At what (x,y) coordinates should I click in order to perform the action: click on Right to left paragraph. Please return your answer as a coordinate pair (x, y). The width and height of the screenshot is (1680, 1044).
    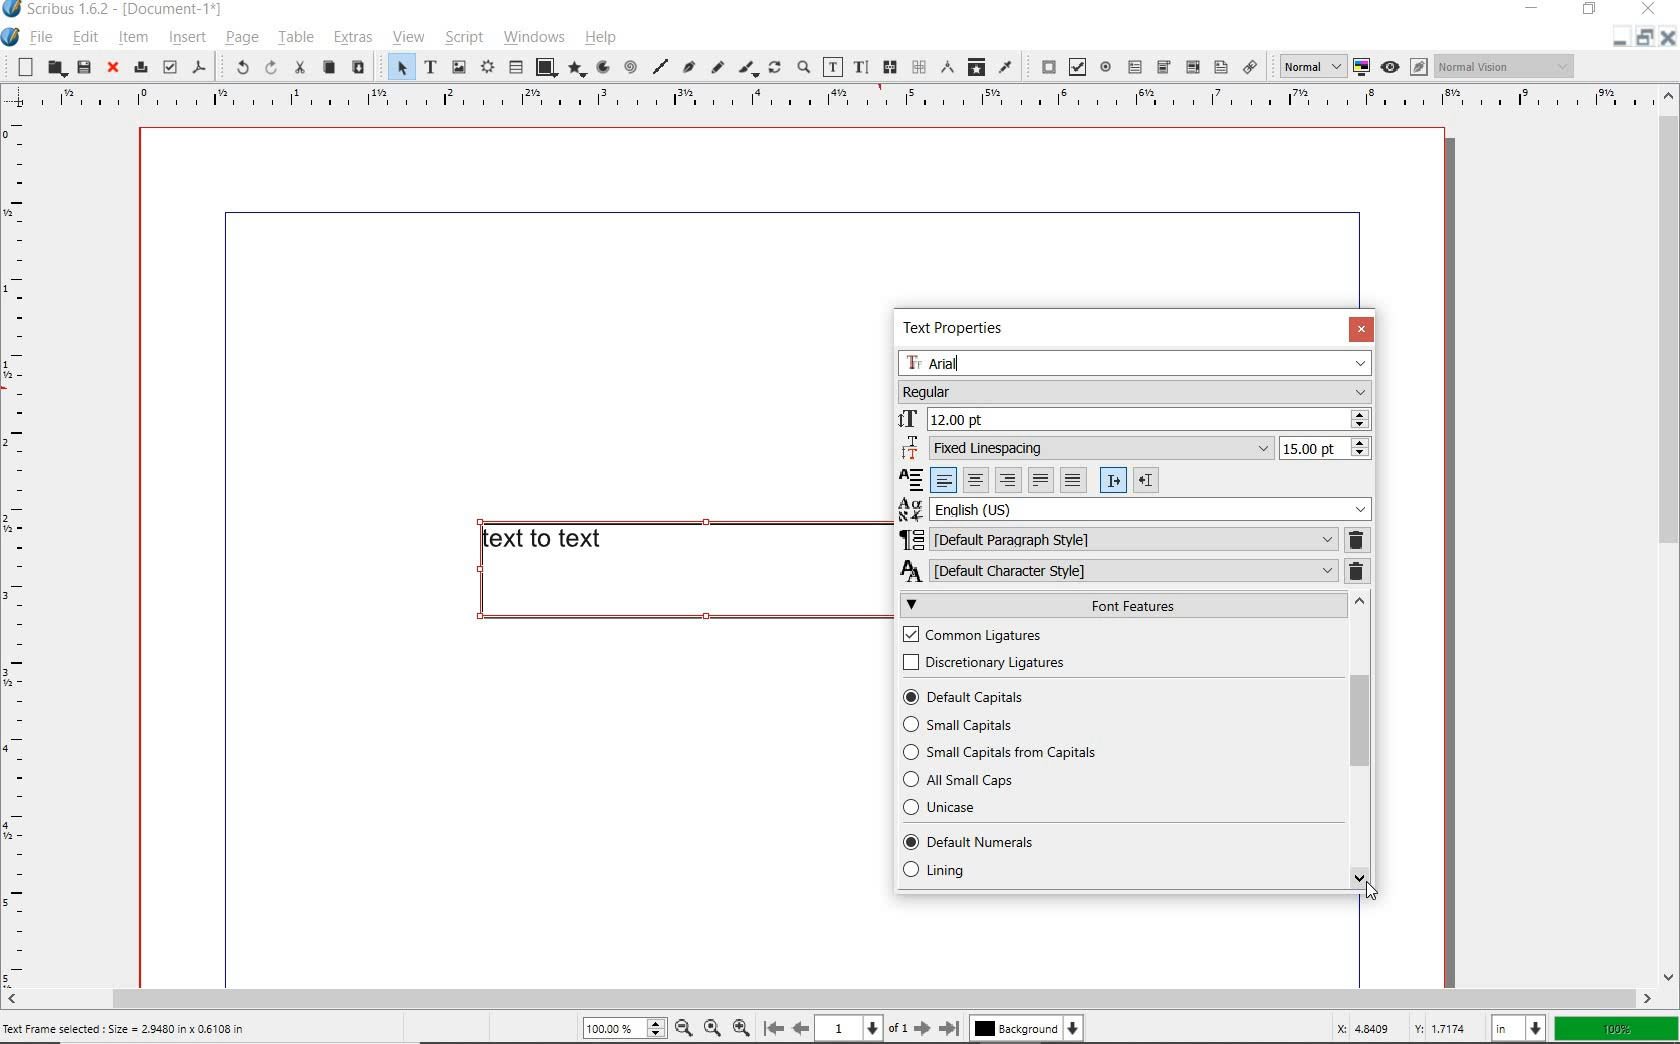
    Looking at the image, I should click on (1147, 479).